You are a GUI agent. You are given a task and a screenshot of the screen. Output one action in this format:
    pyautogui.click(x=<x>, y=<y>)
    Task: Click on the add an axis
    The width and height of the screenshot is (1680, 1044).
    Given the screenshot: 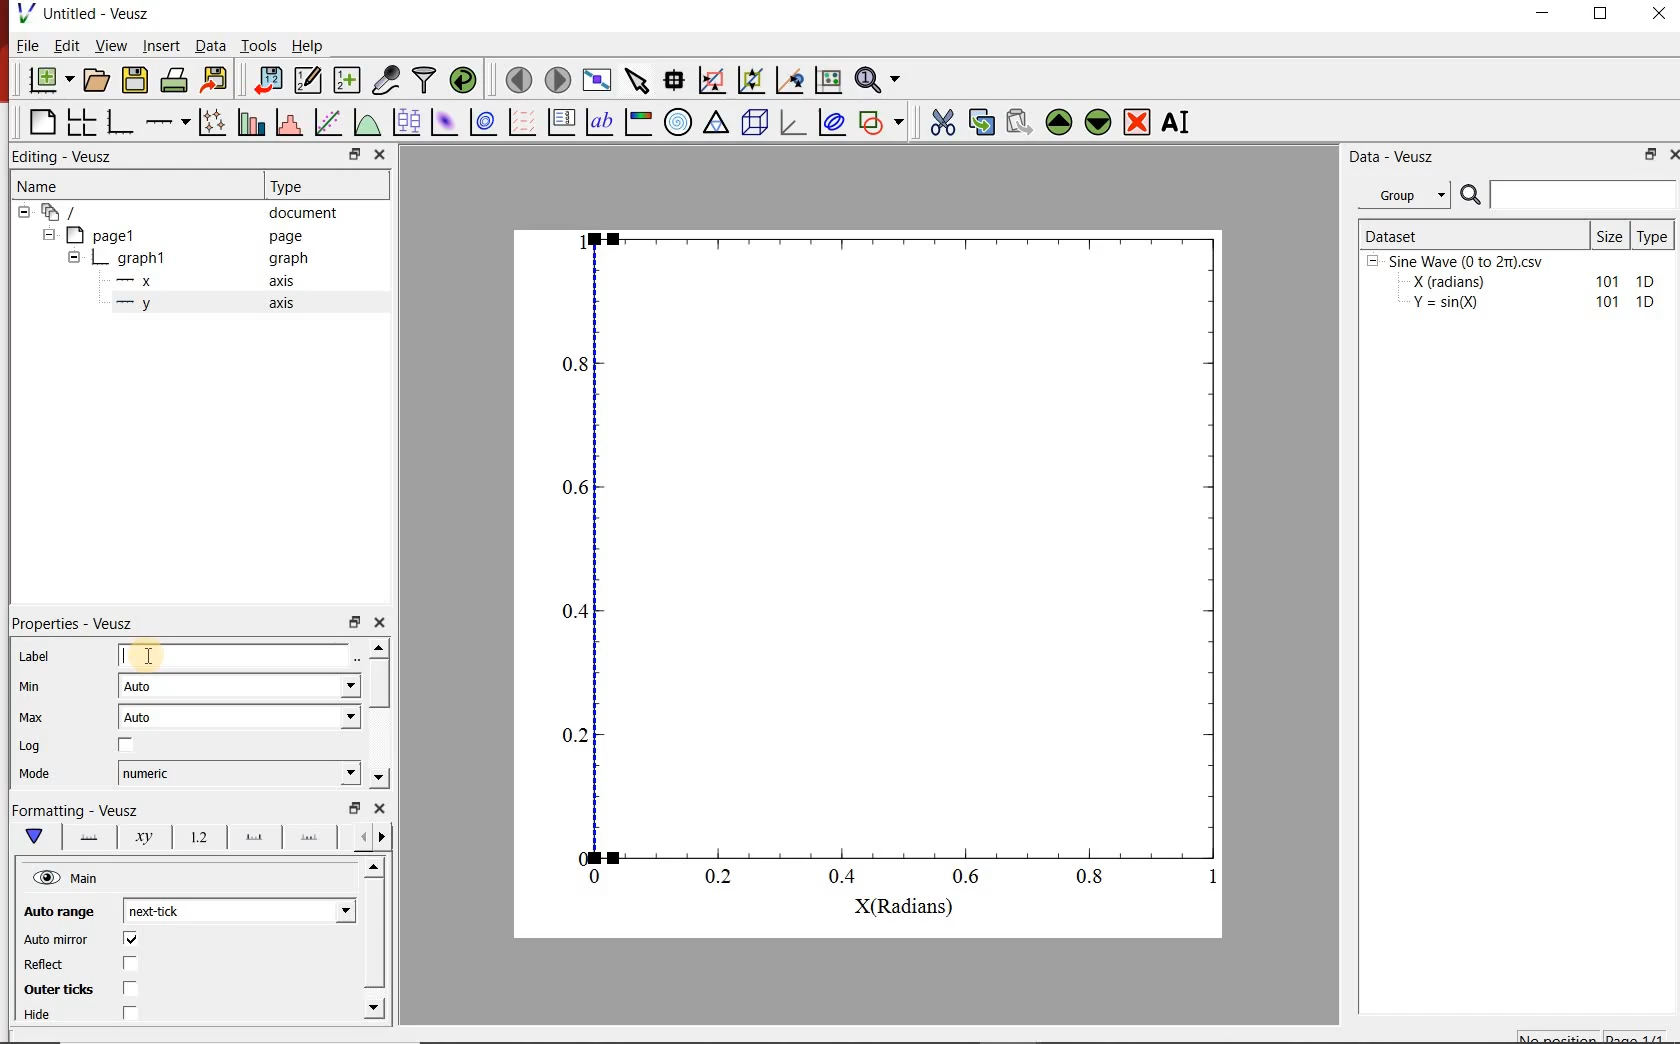 What is the action you would take?
    pyautogui.click(x=167, y=122)
    